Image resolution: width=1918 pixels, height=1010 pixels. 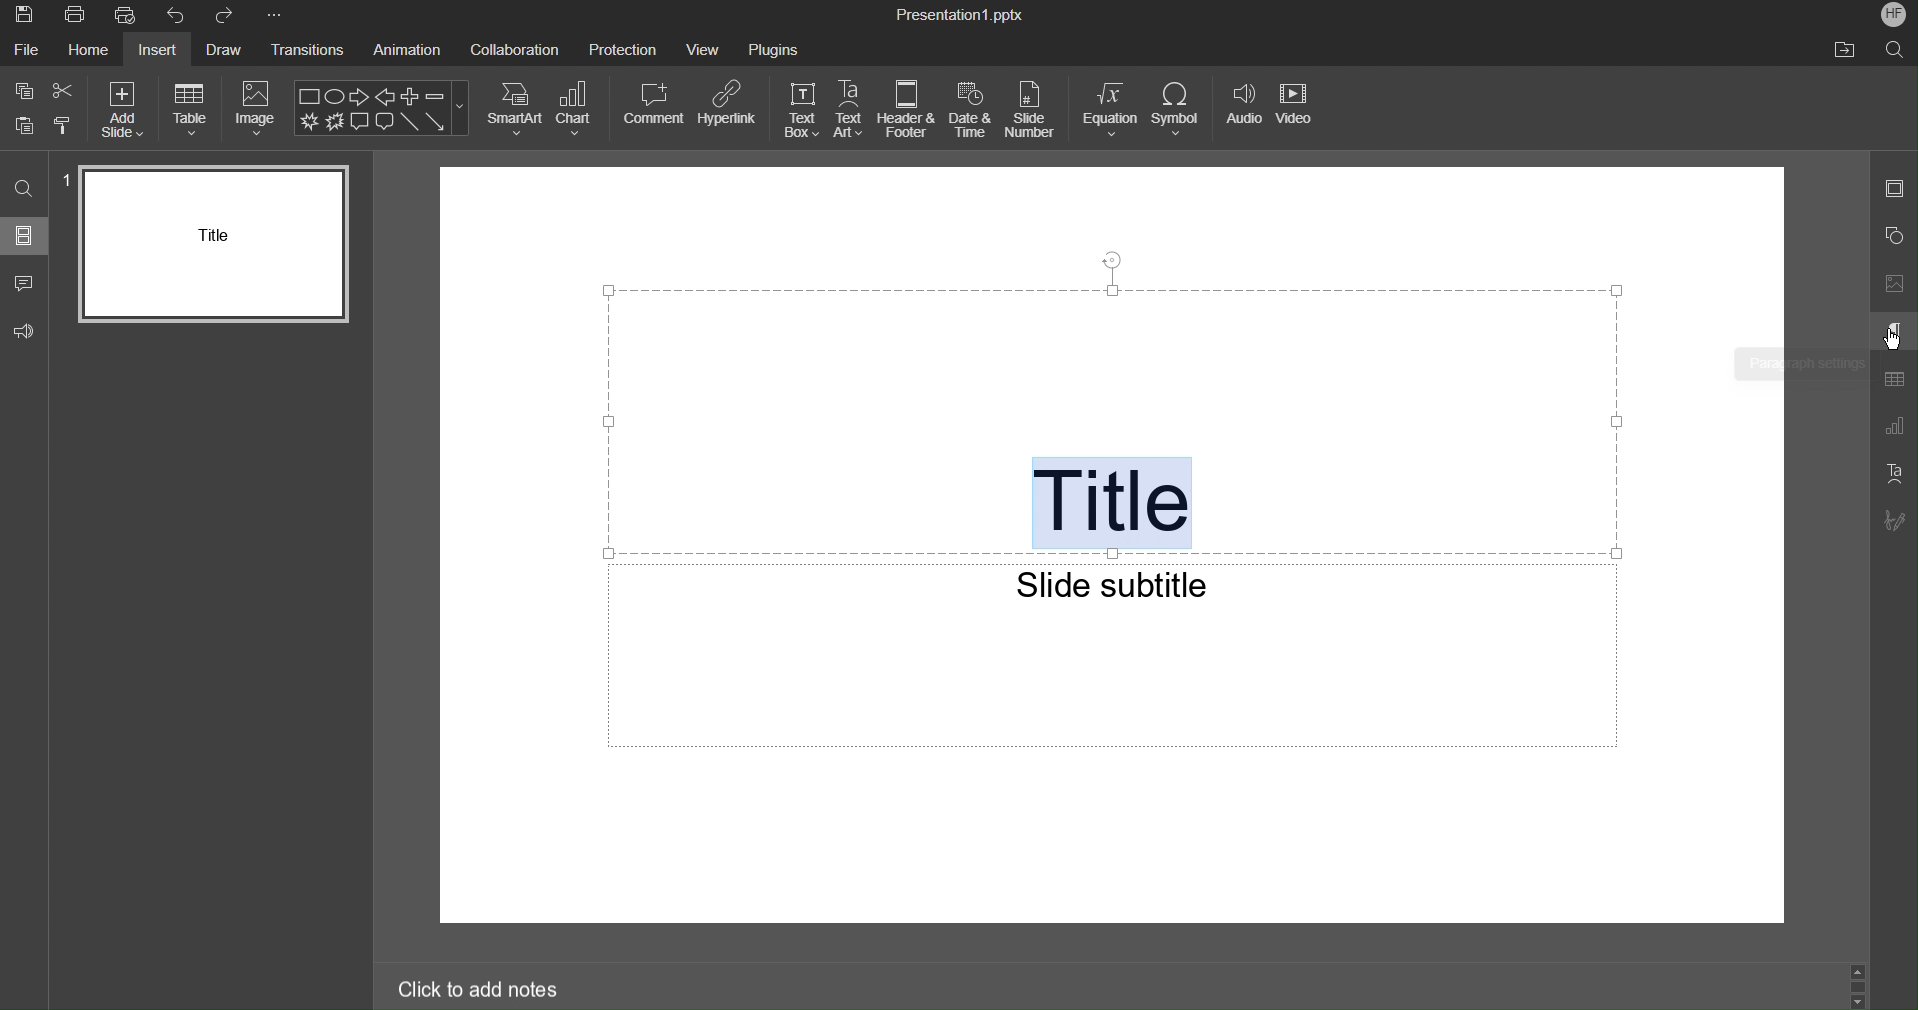 What do you see at coordinates (26, 92) in the screenshot?
I see `Copy` at bounding box center [26, 92].